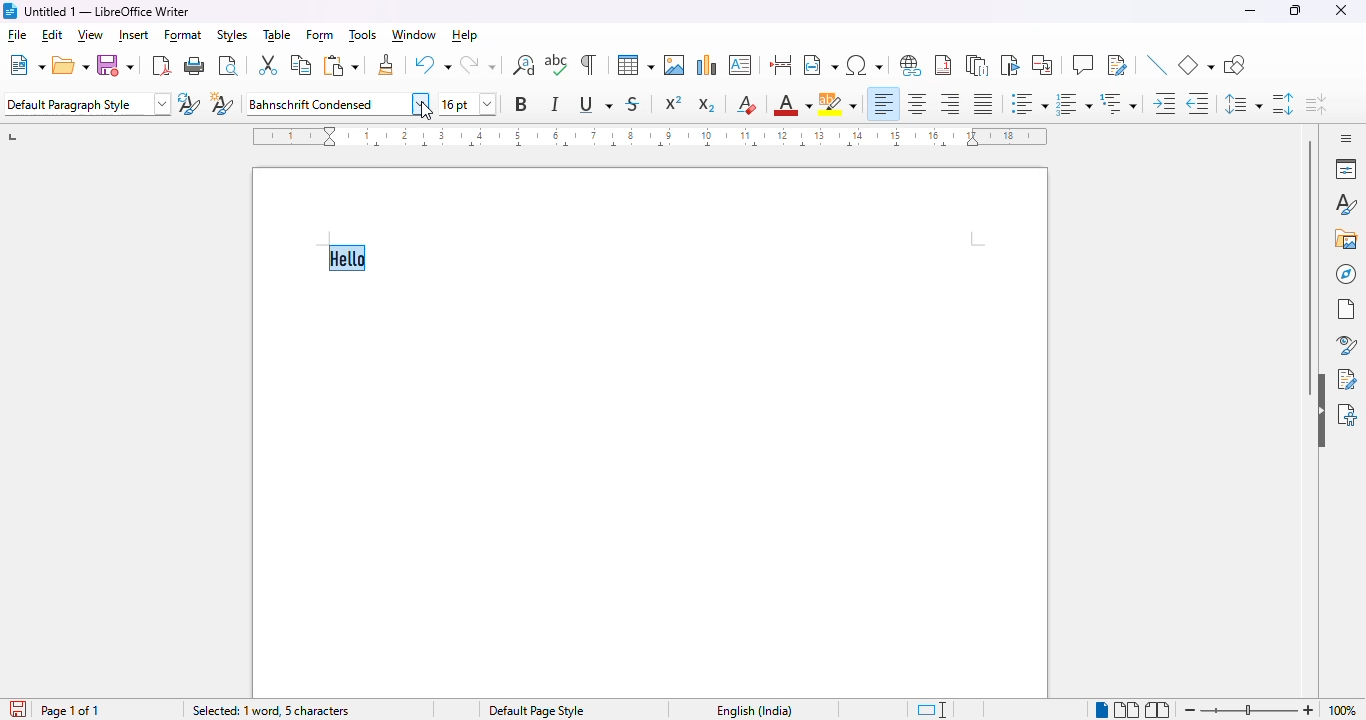 Image resolution: width=1366 pixels, height=720 pixels. I want to click on insert table, so click(636, 64).